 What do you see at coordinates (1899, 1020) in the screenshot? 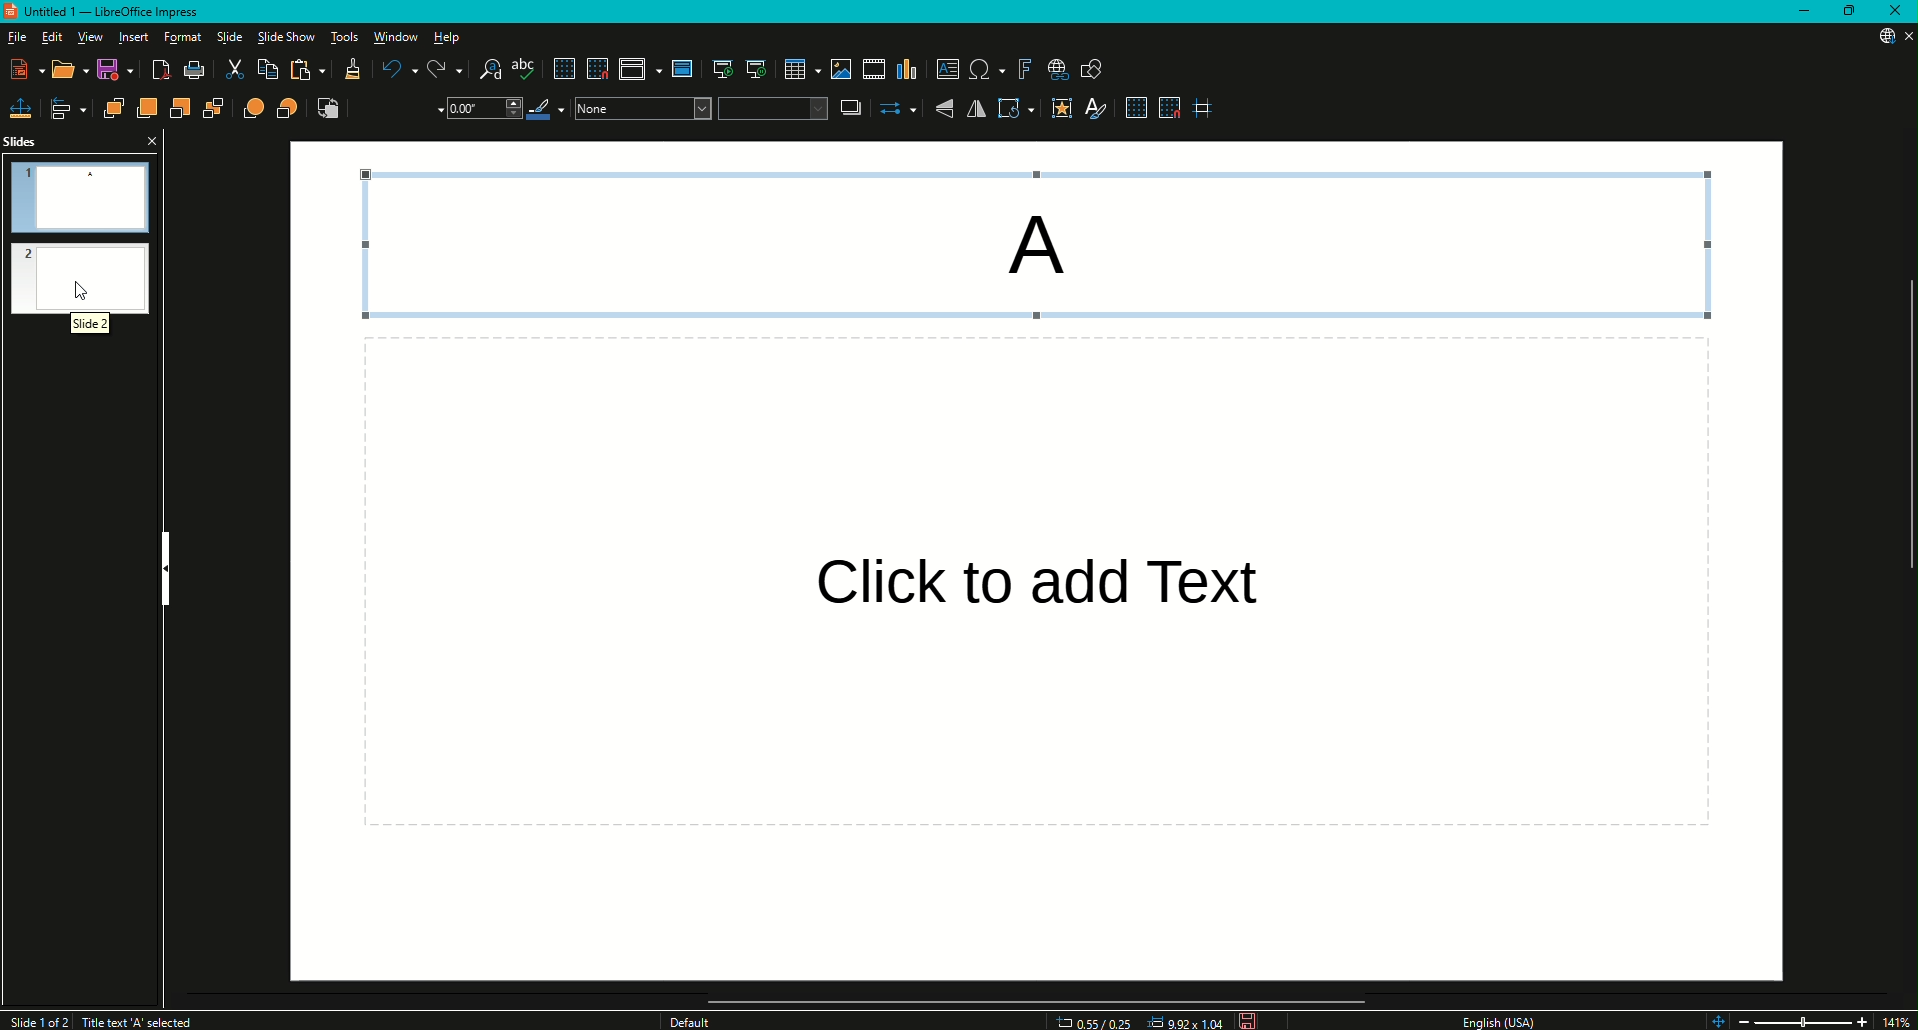
I see `14%` at bounding box center [1899, 1020].